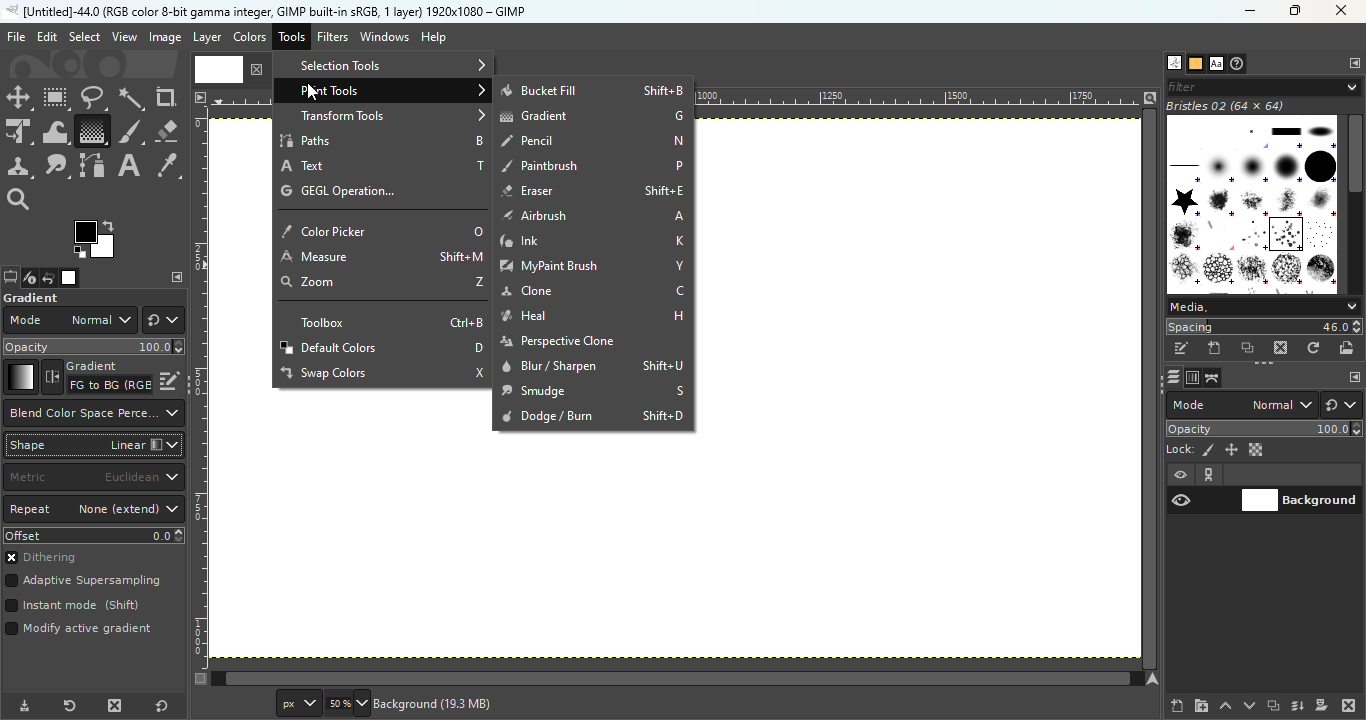  Describe the element at coordinates (132, 98) in the screenshot. I see `Fuzzy select tool ` at that location.